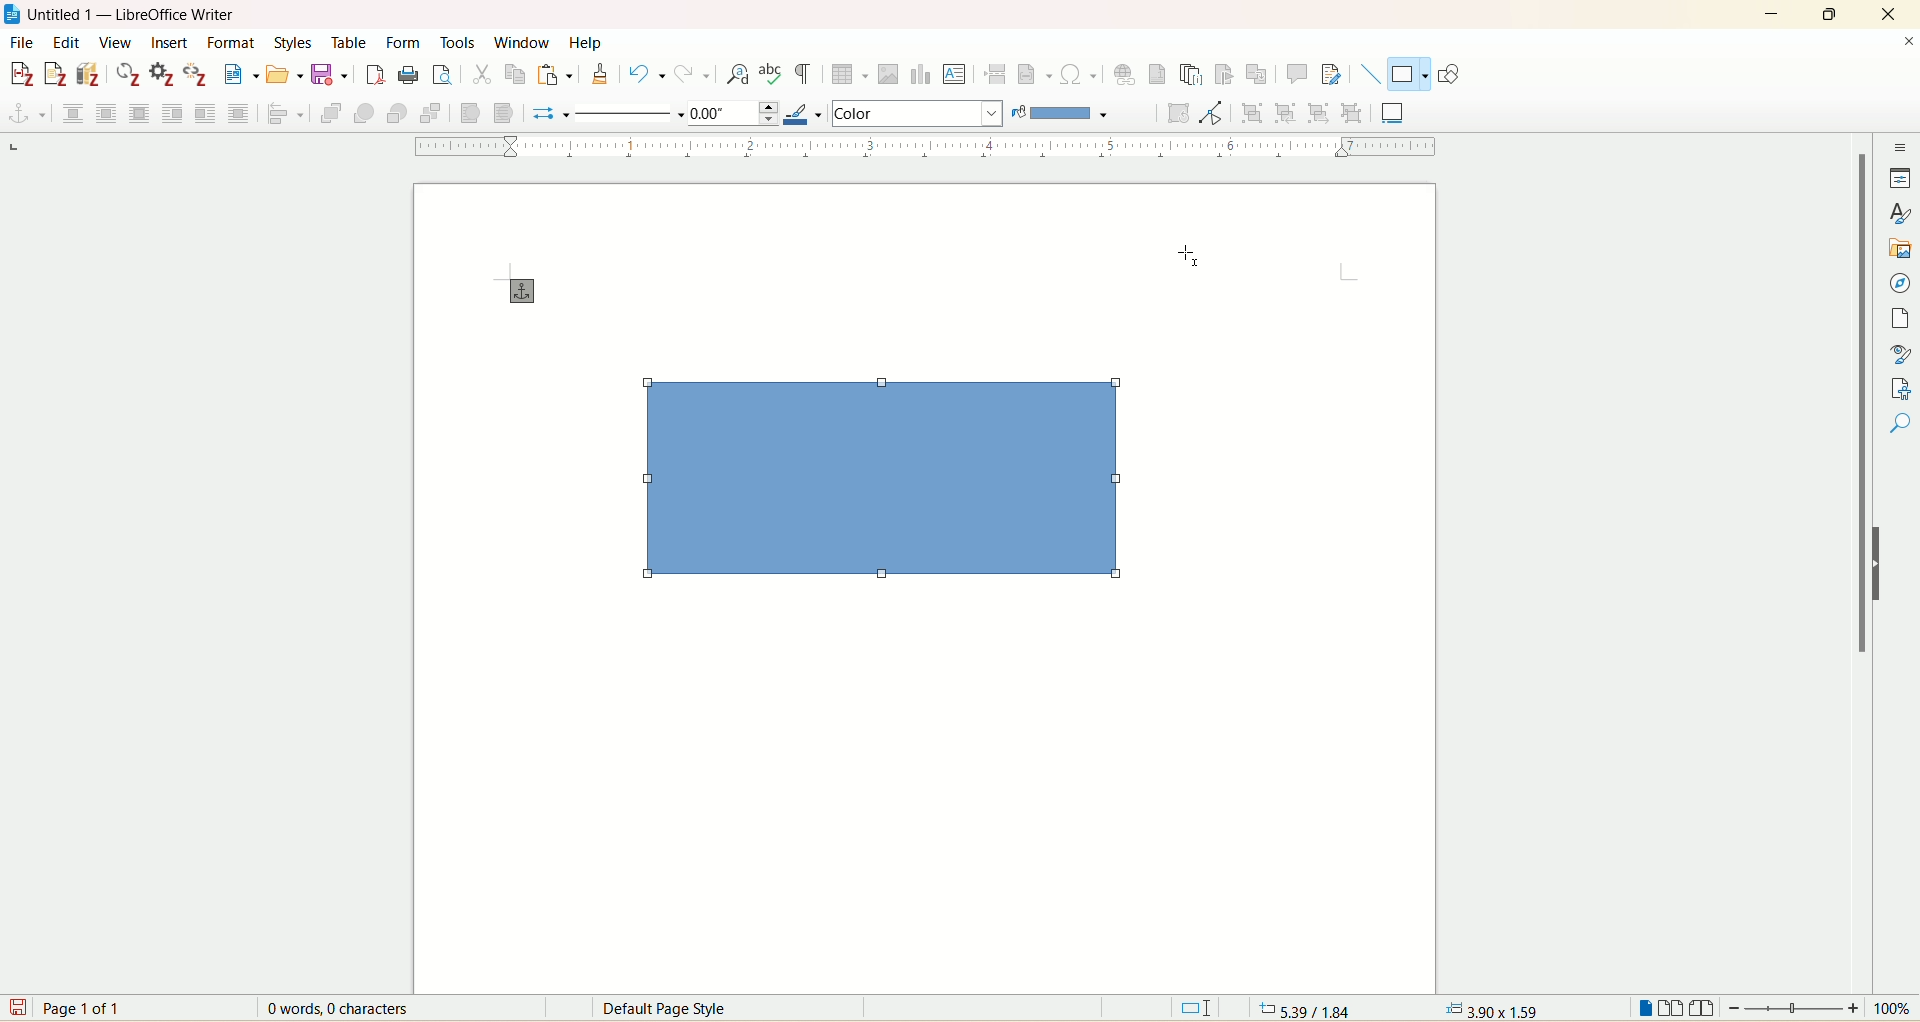 The image size is (1920, 1022). I want to click on print preview, so click(443, 74).